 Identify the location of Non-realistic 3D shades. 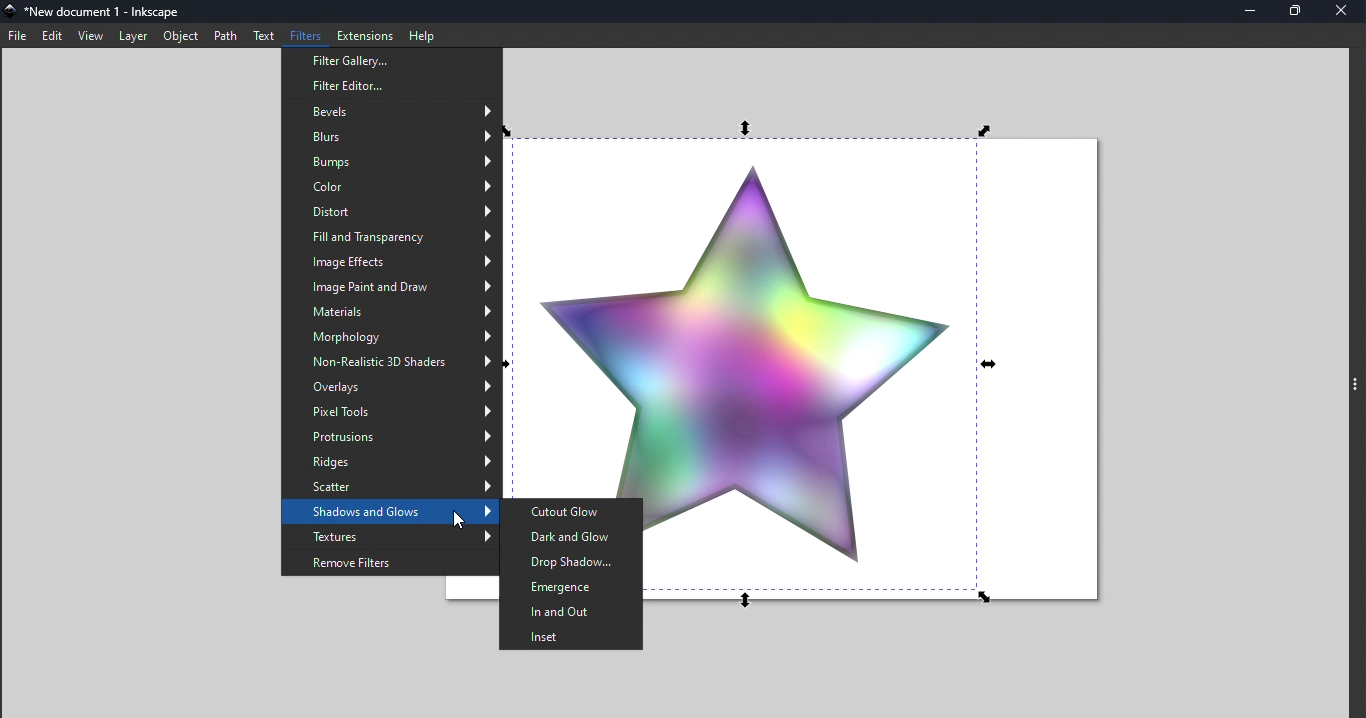
(392, 361).